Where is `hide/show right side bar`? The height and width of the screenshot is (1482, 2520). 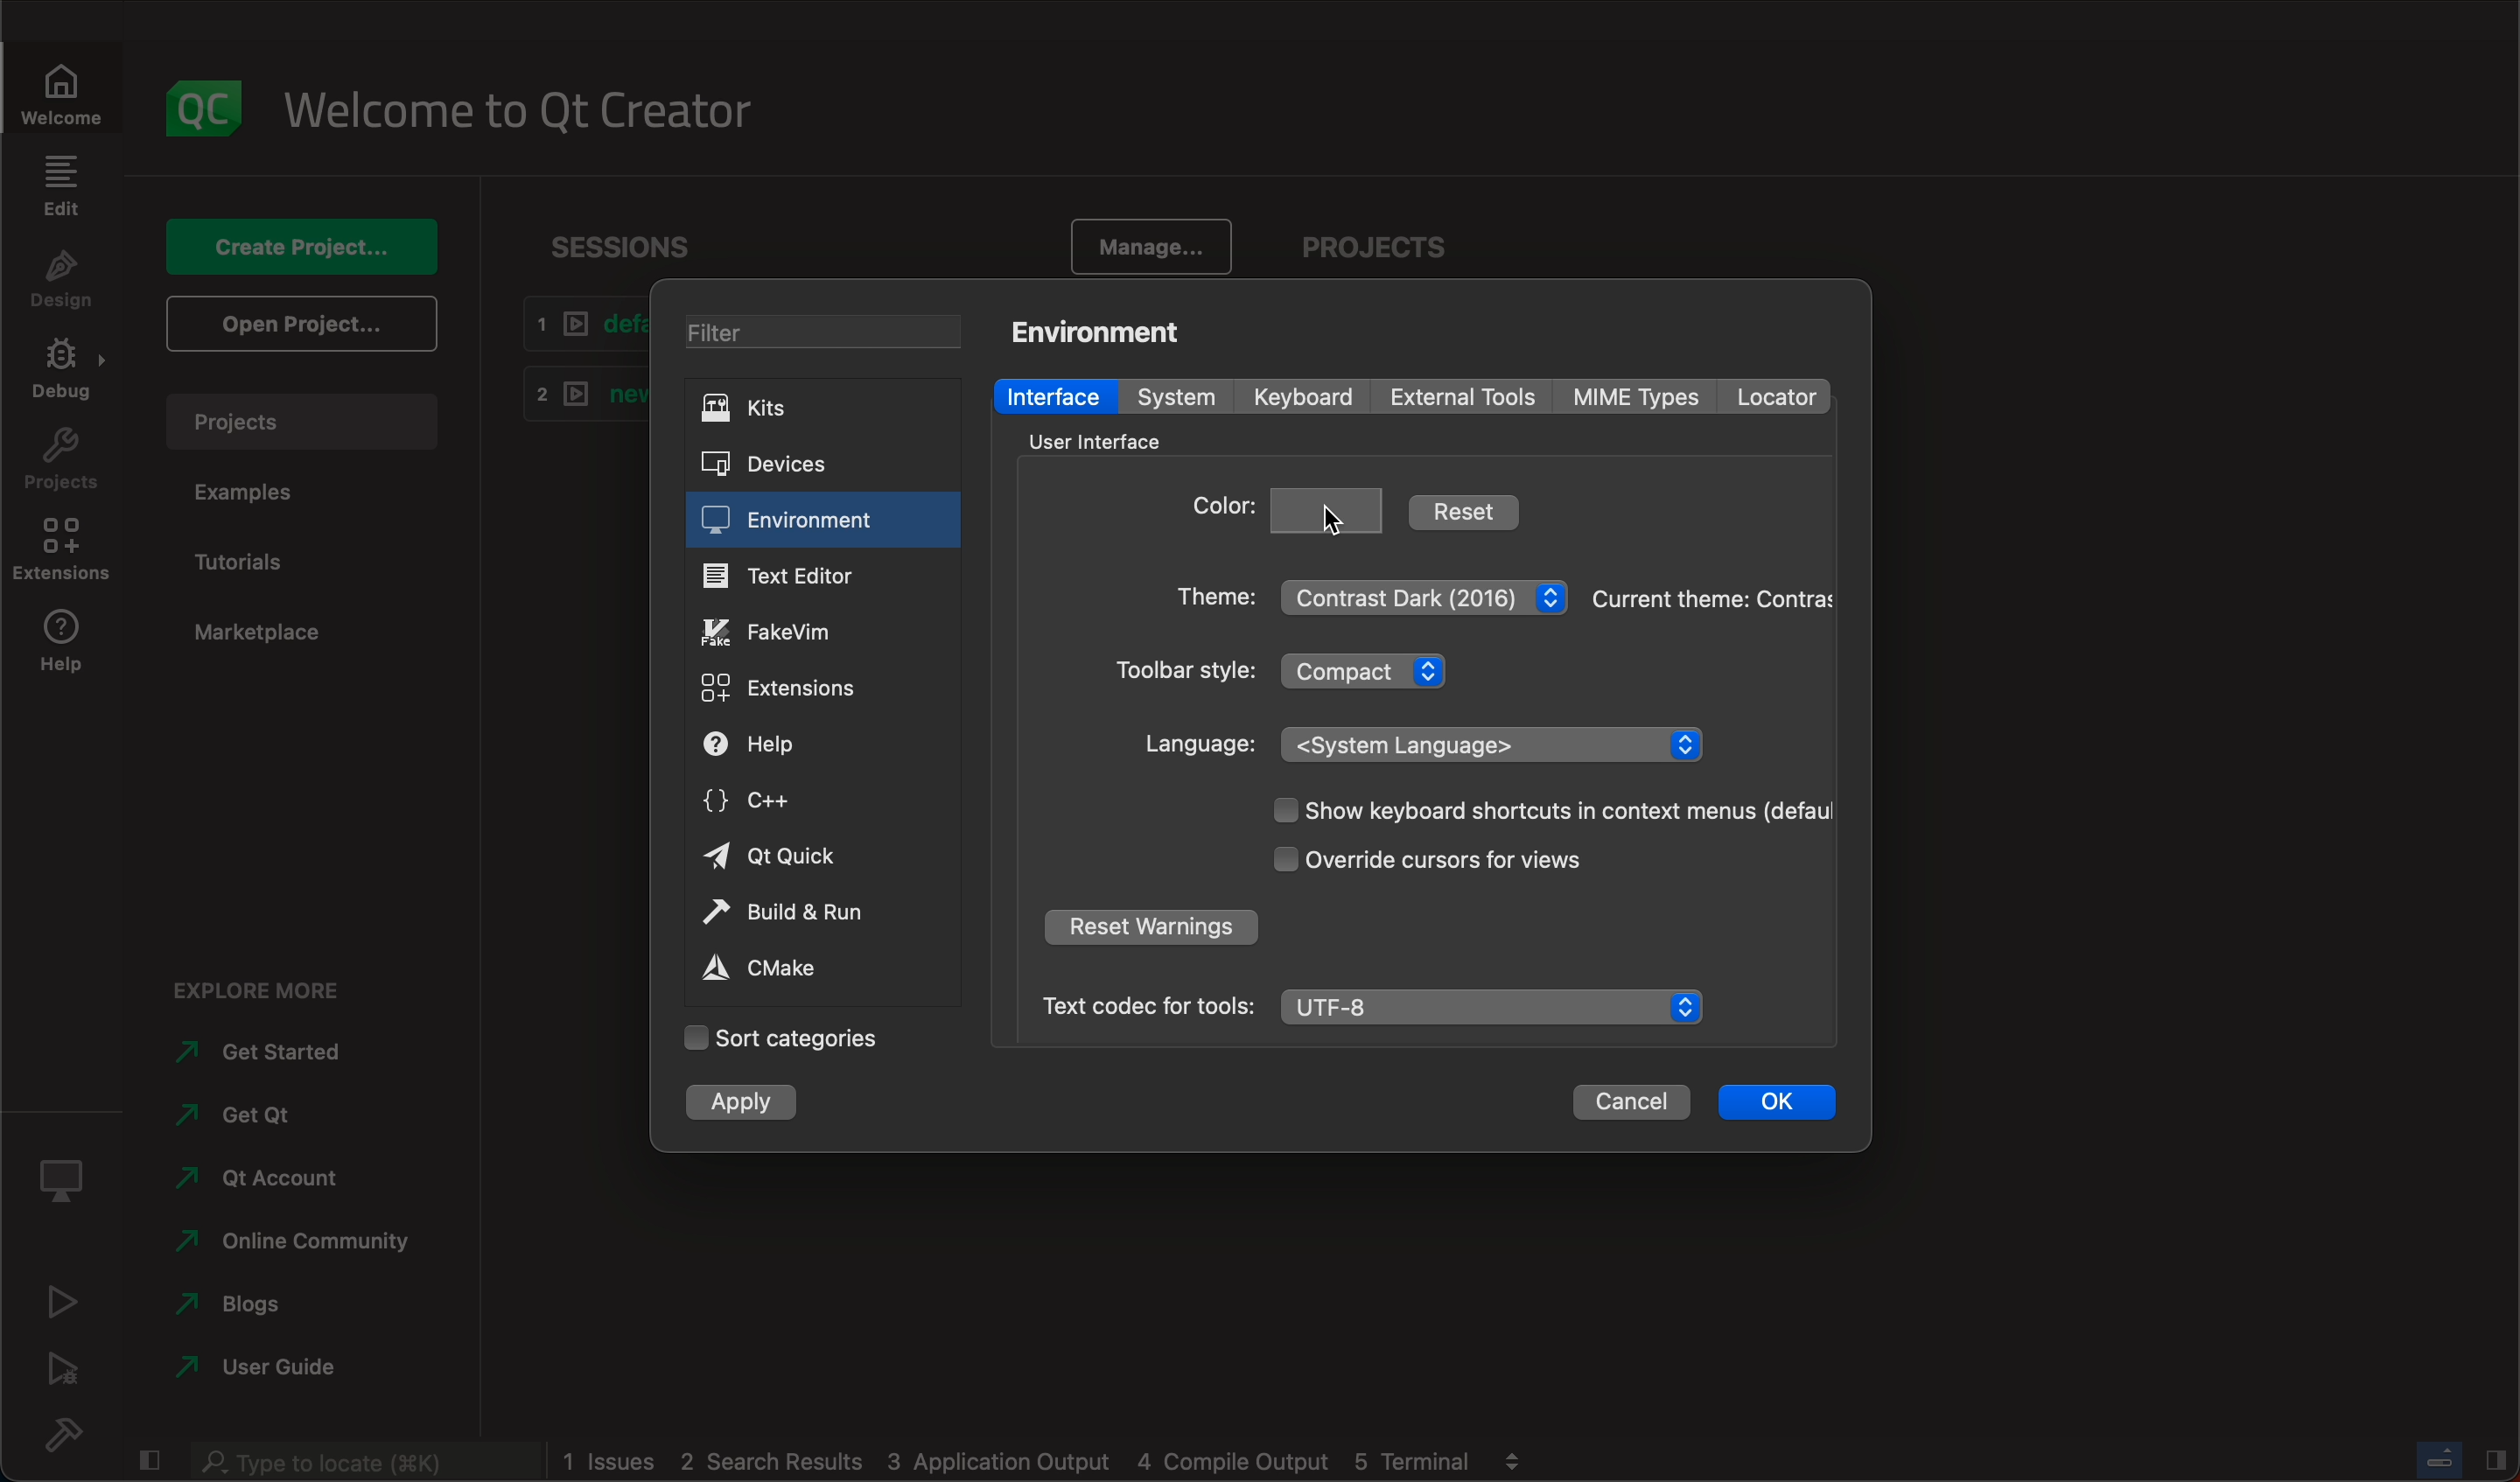 hide/show right side bar is located at coordinates (2496, 1458).